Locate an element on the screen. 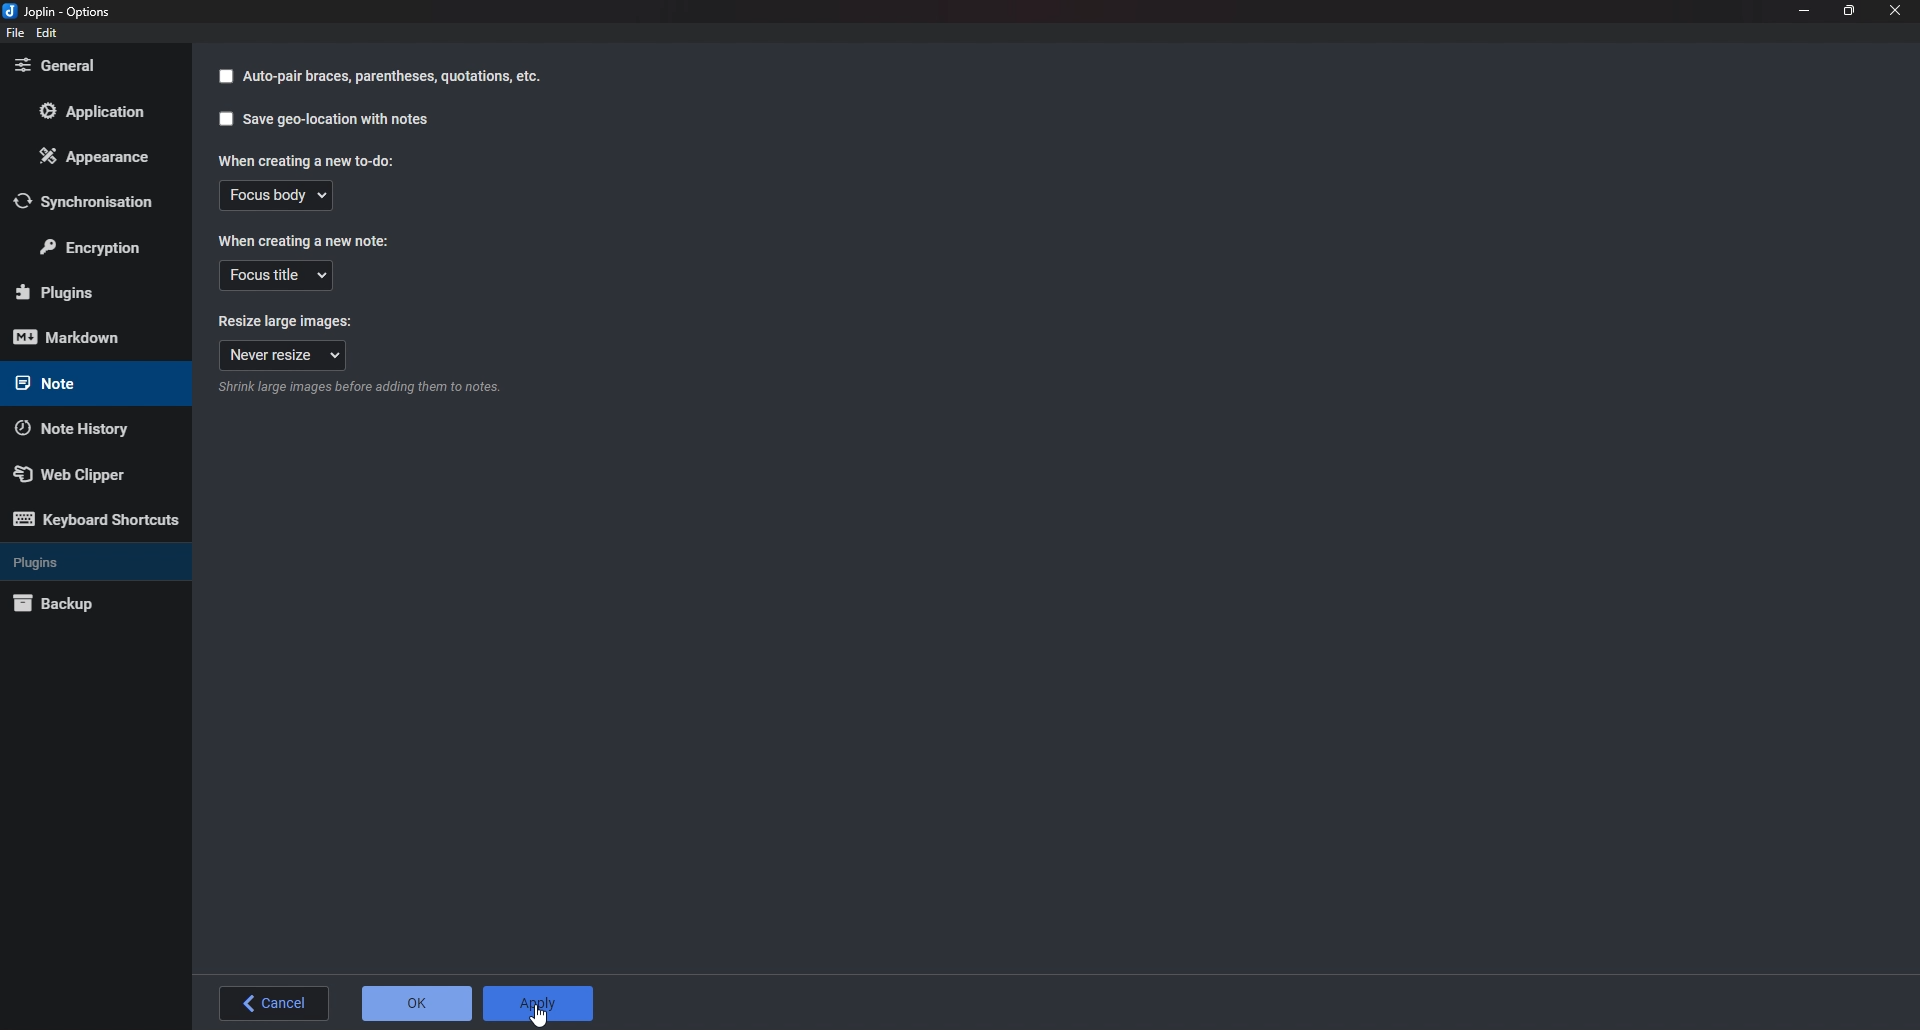 This screenshot has width=1920, height=1030. Plugins is located at coordinates (86, 561).